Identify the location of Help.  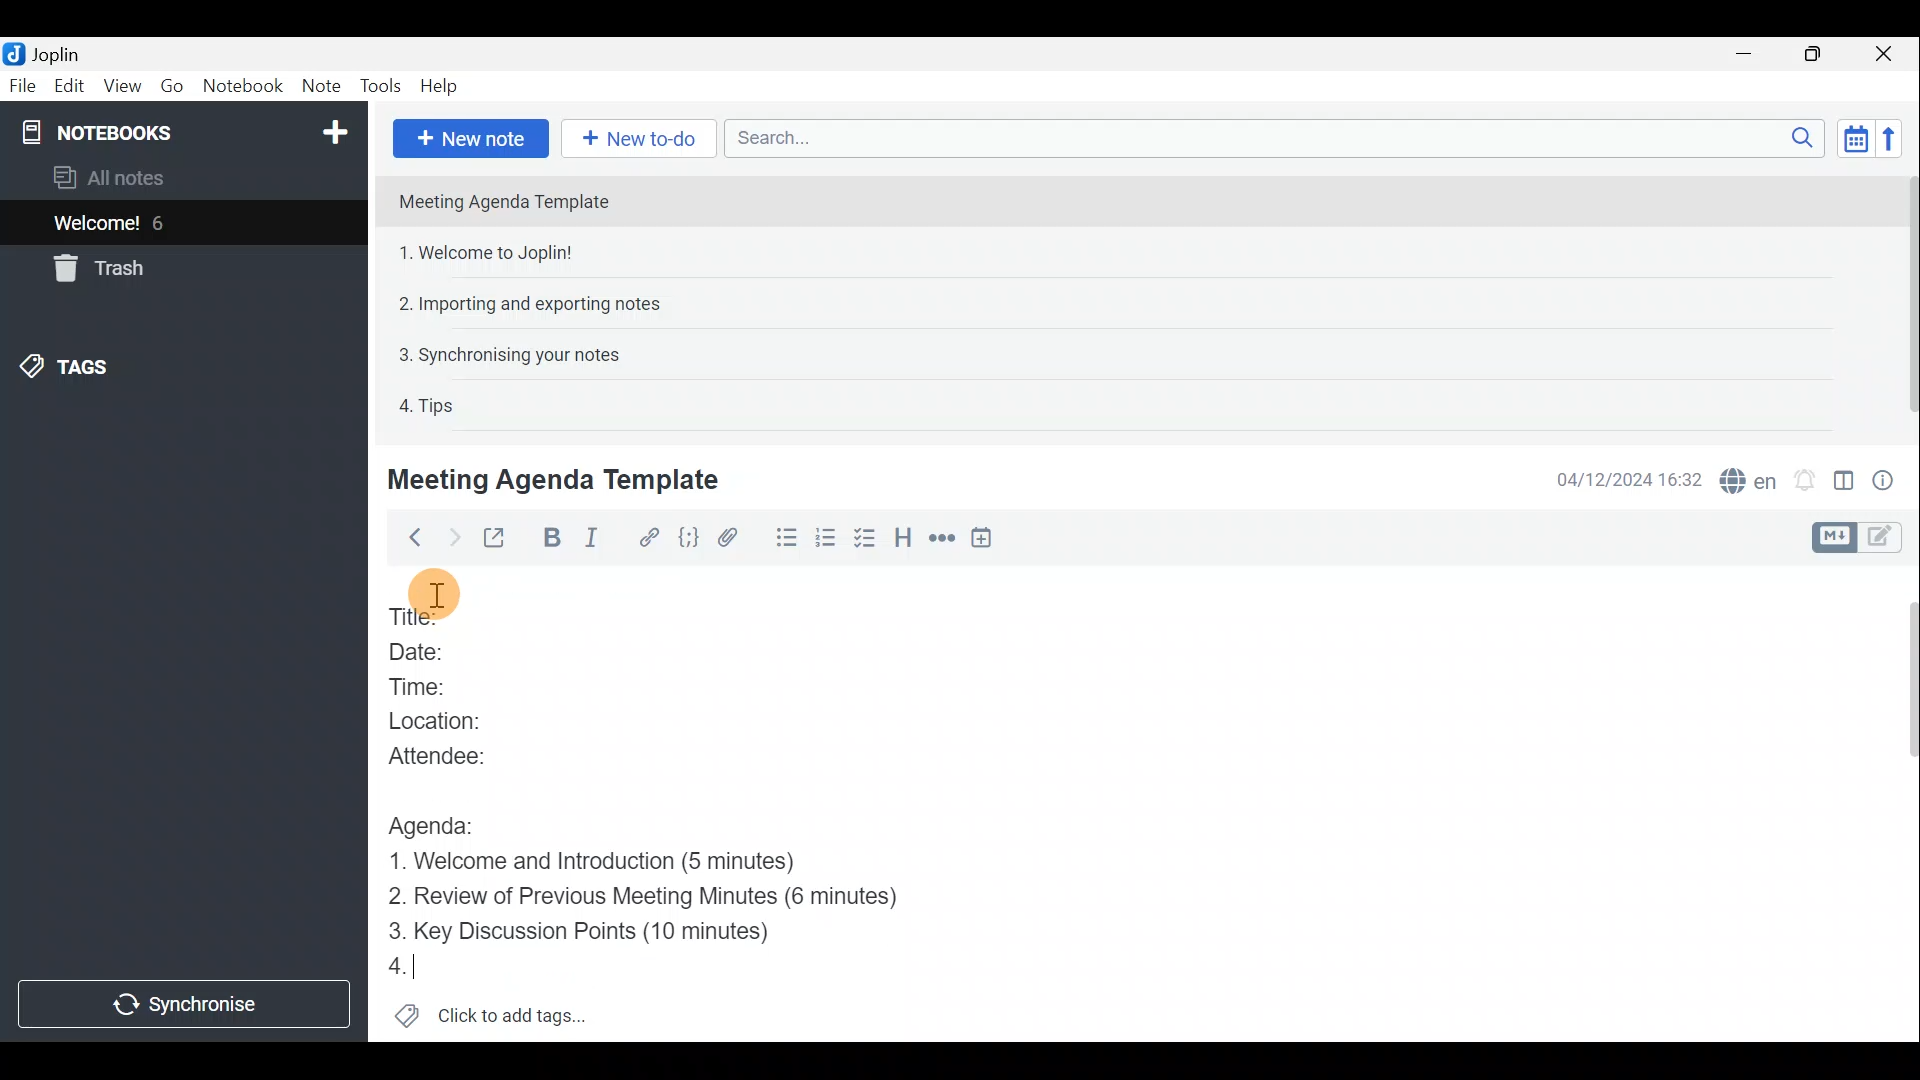
(443, 86).